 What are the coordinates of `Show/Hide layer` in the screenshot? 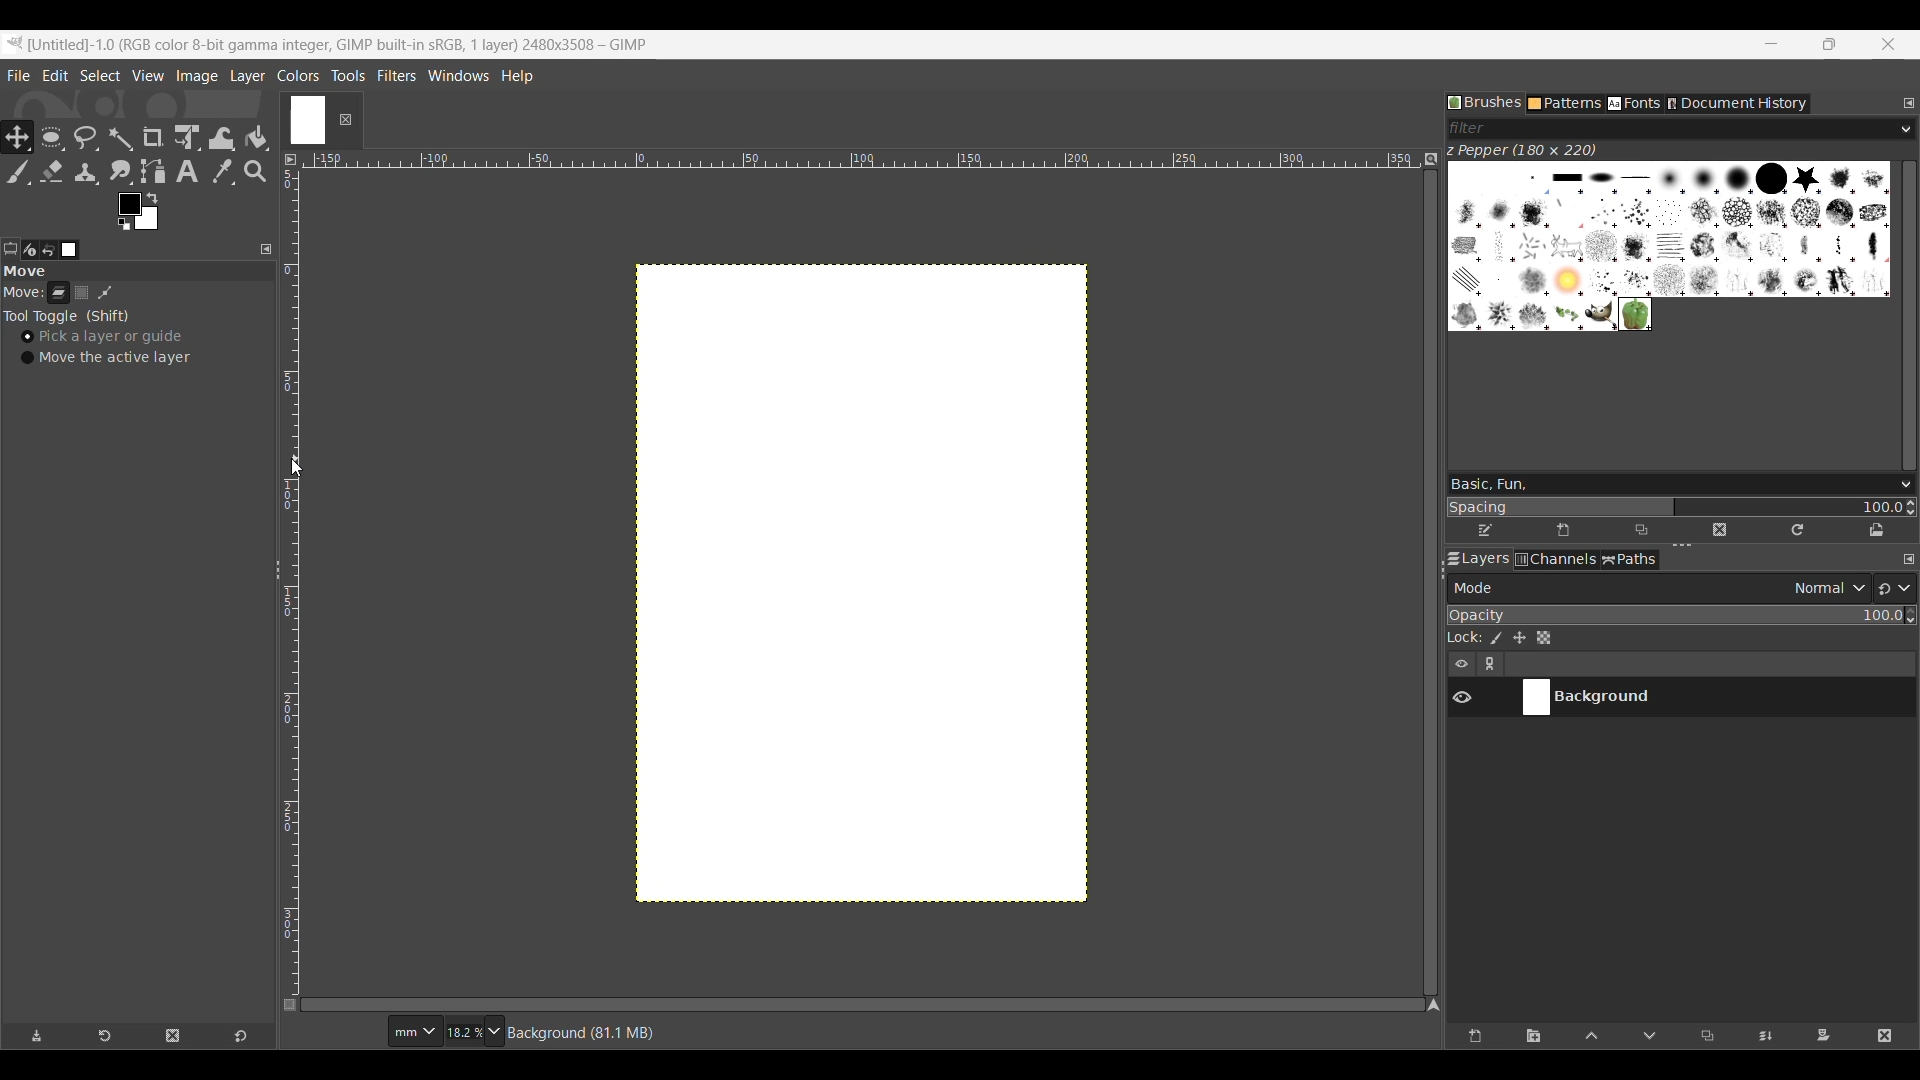 It's located at (1462, 698).